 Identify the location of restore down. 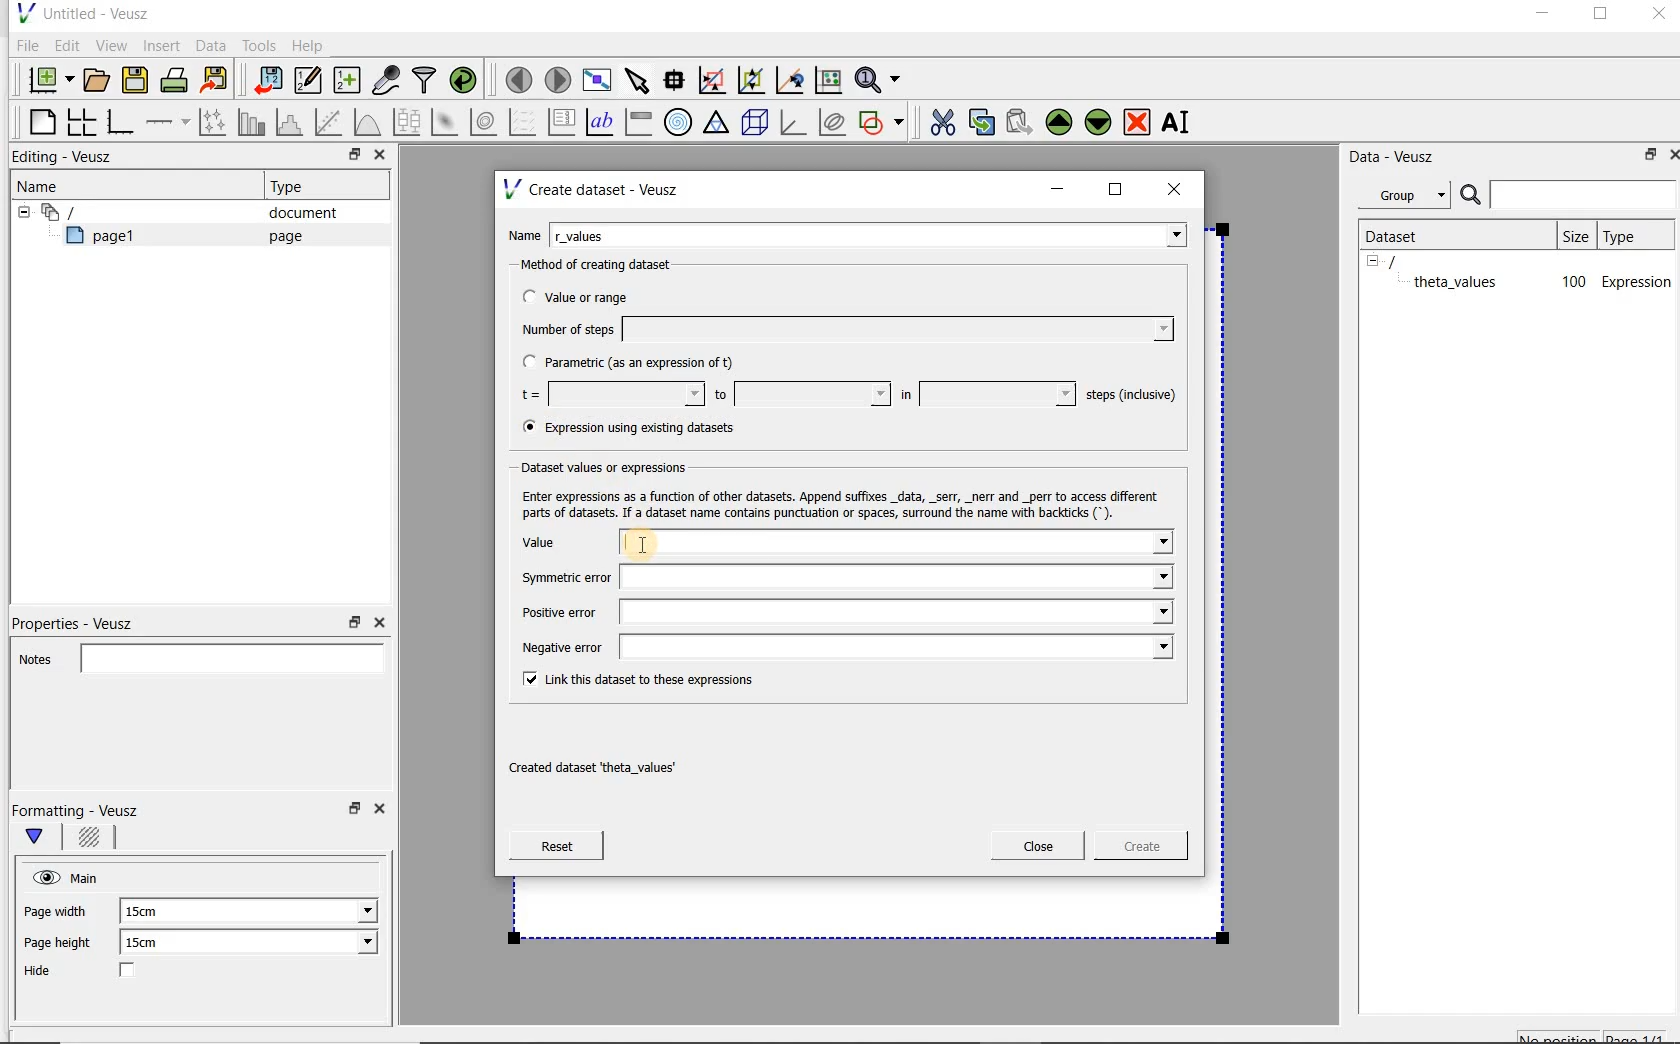
(349, 157).